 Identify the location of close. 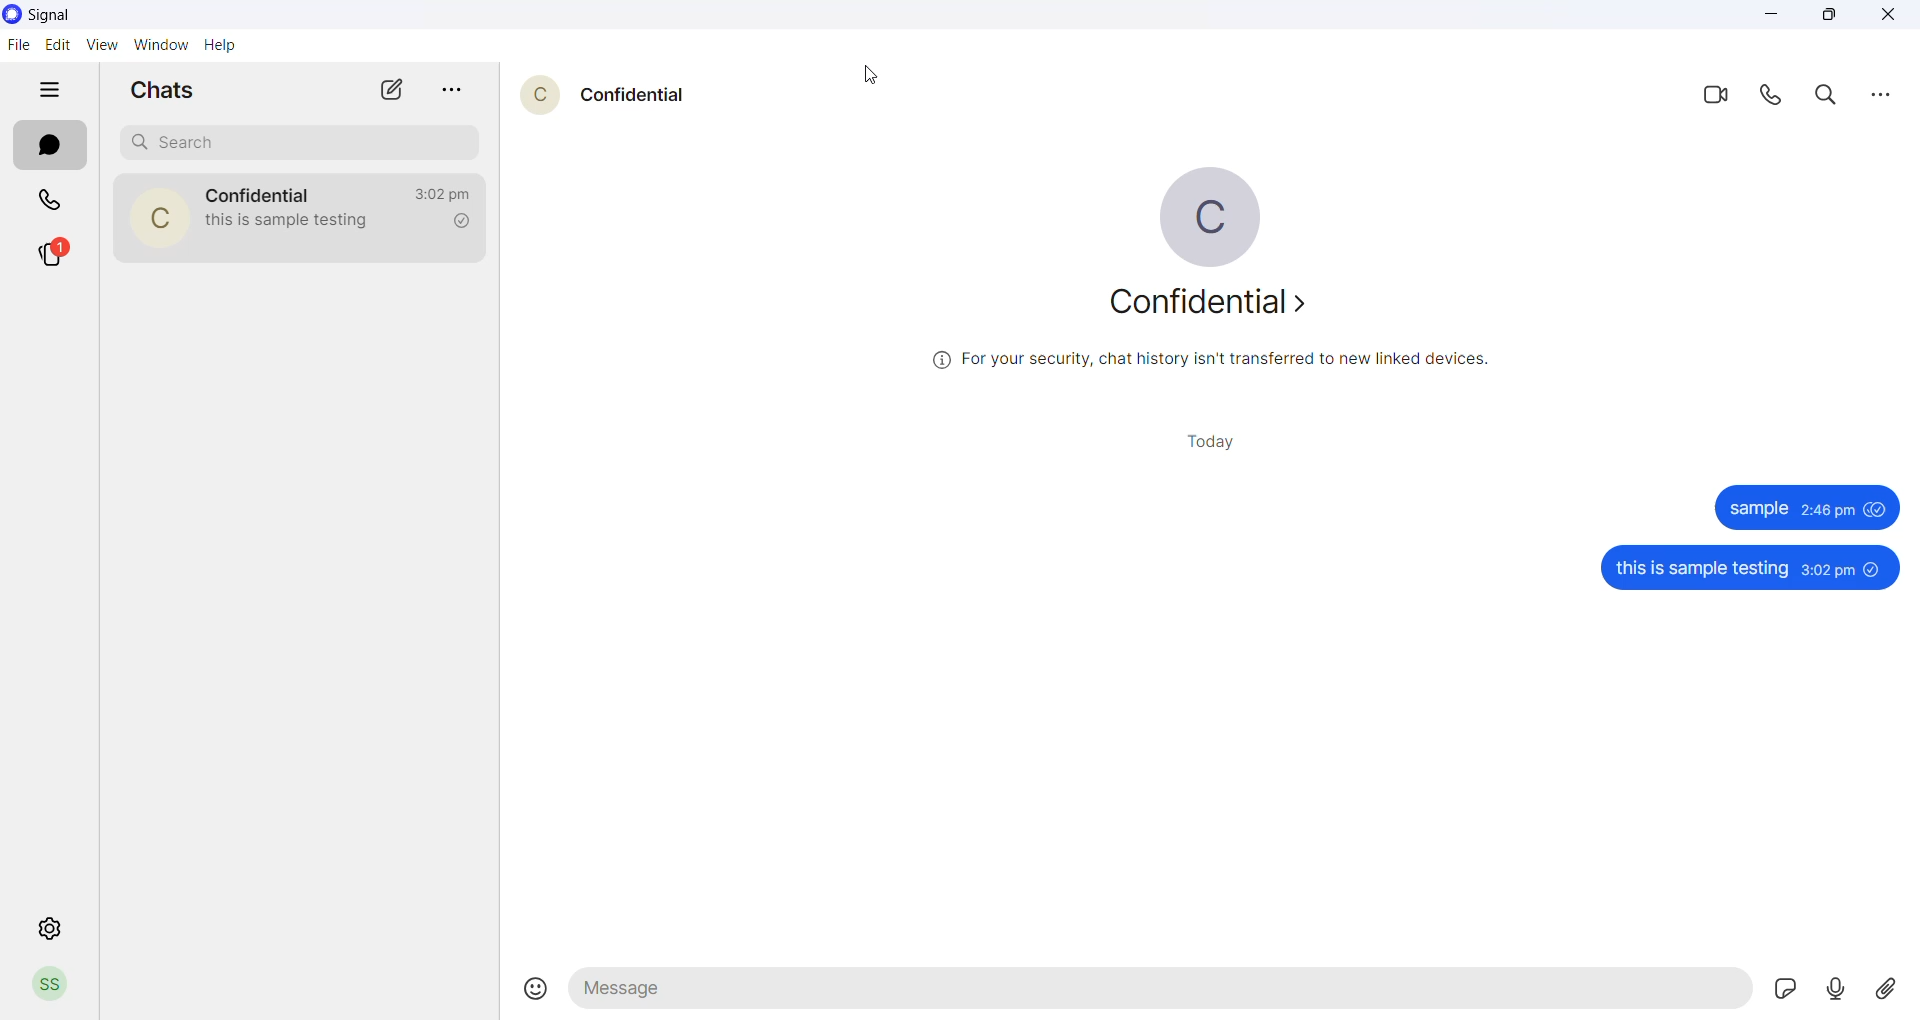
(1891, 16).